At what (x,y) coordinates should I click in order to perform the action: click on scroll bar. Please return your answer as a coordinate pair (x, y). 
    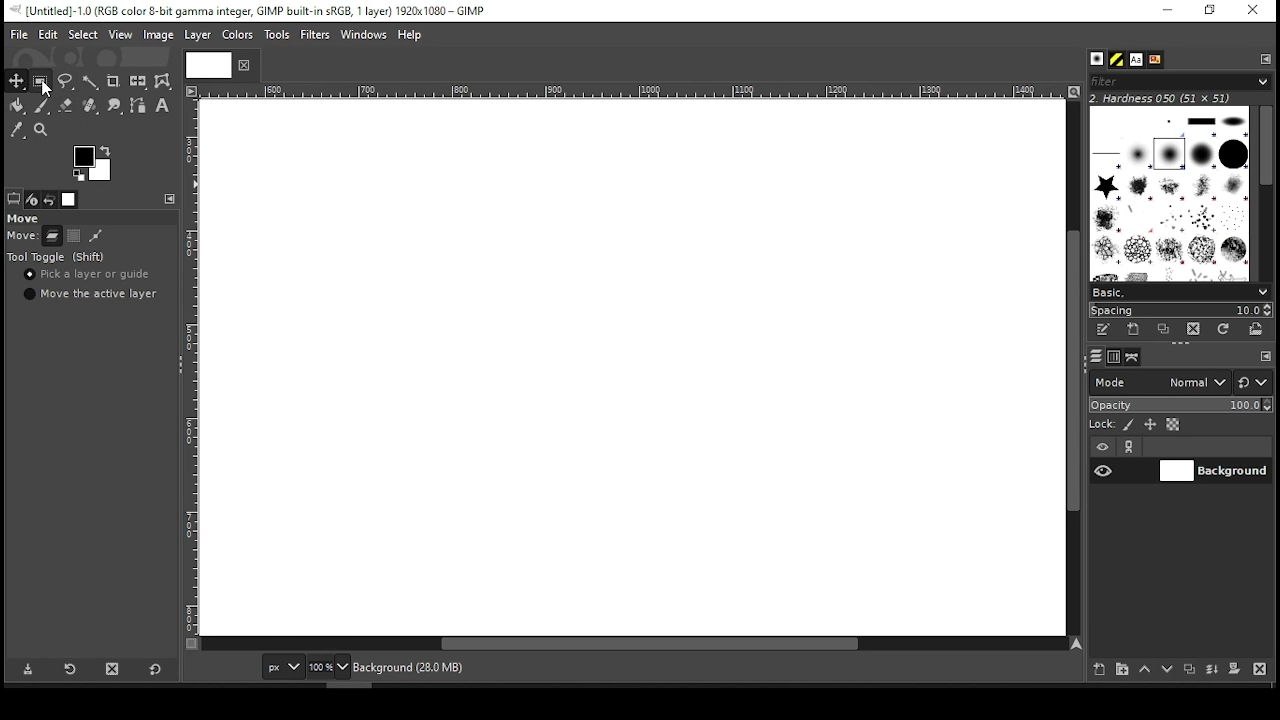
    Looking at the image, I should click on (636, 645).